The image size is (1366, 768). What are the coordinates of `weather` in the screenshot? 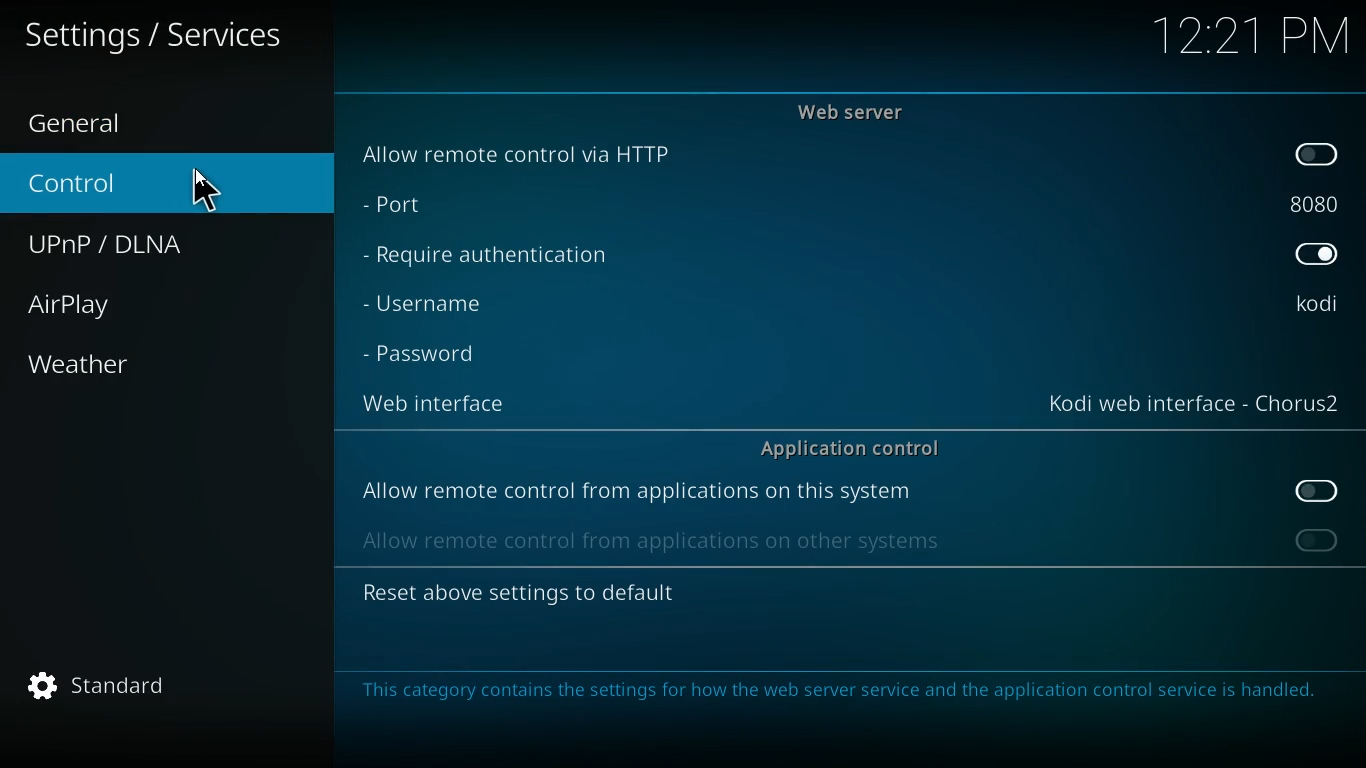 It's located at (170, 365).